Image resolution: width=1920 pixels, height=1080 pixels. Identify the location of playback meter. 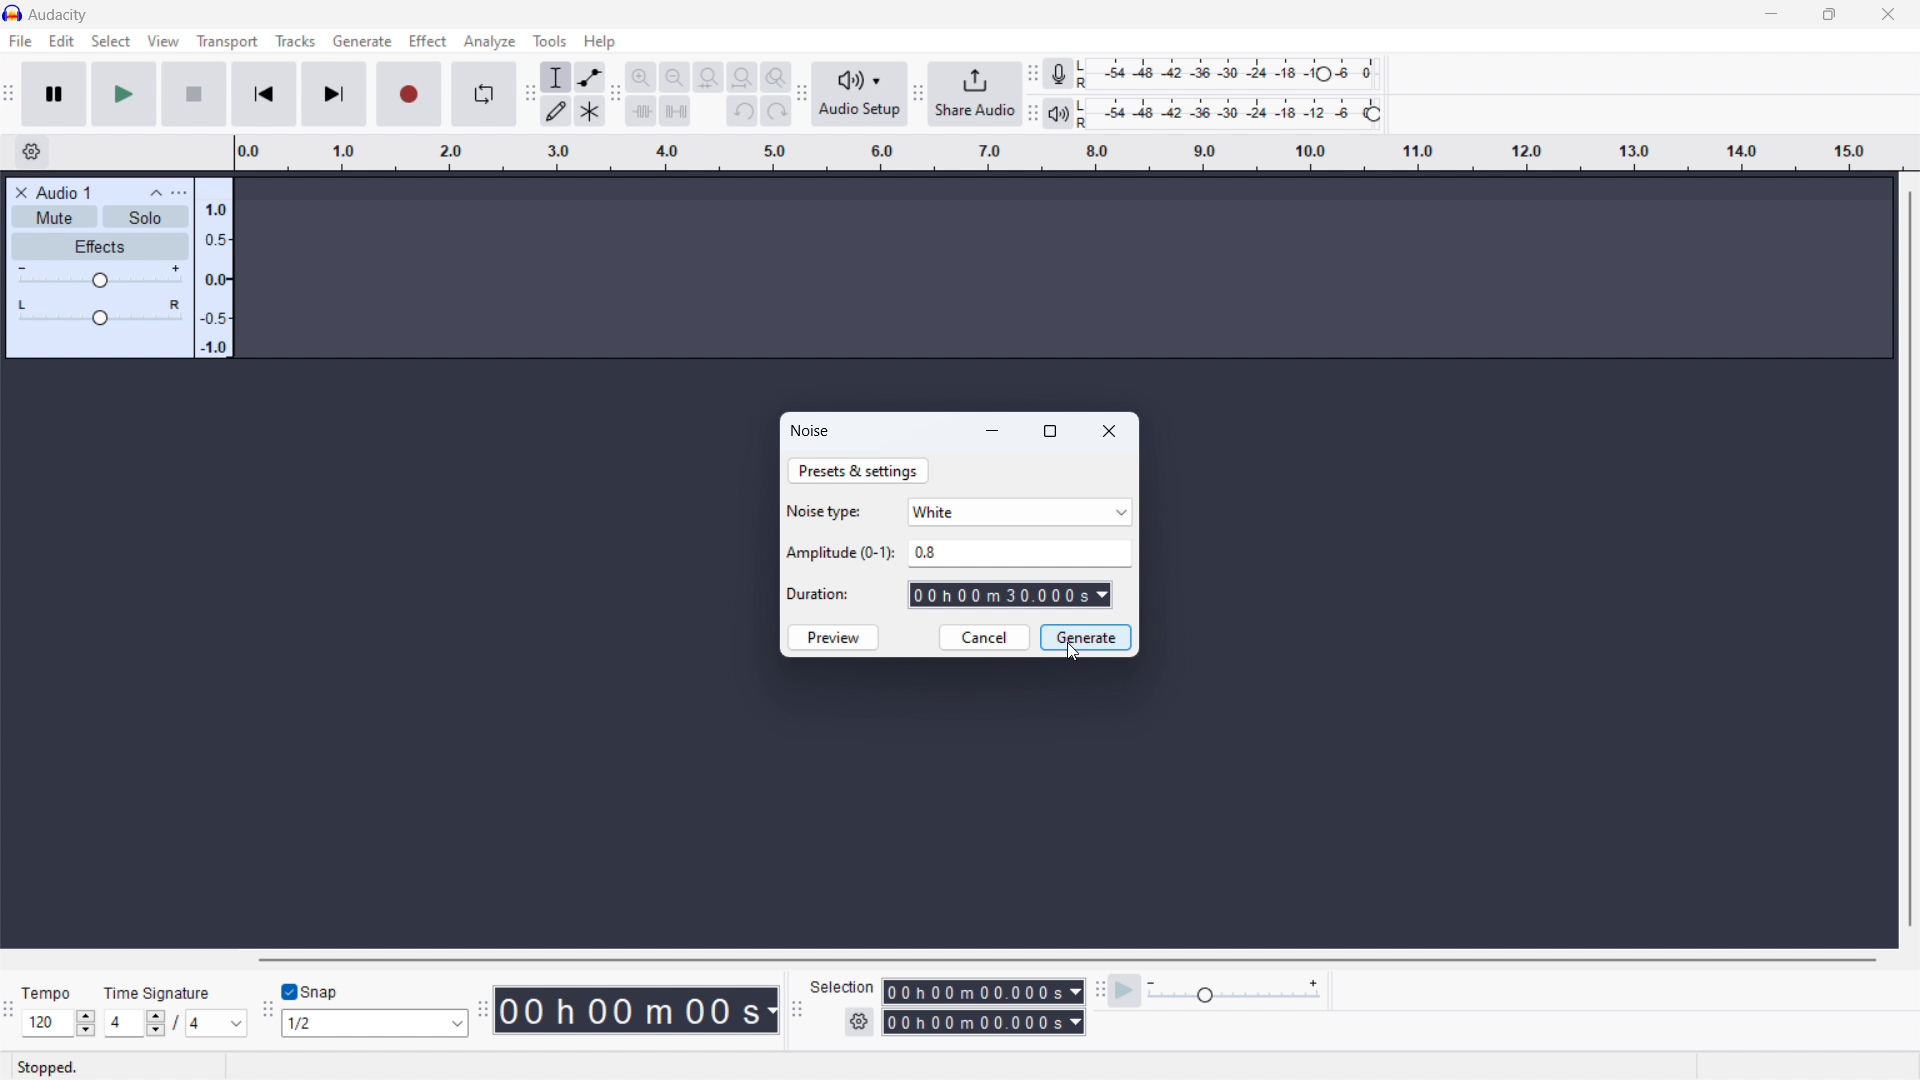
(1235, 990).